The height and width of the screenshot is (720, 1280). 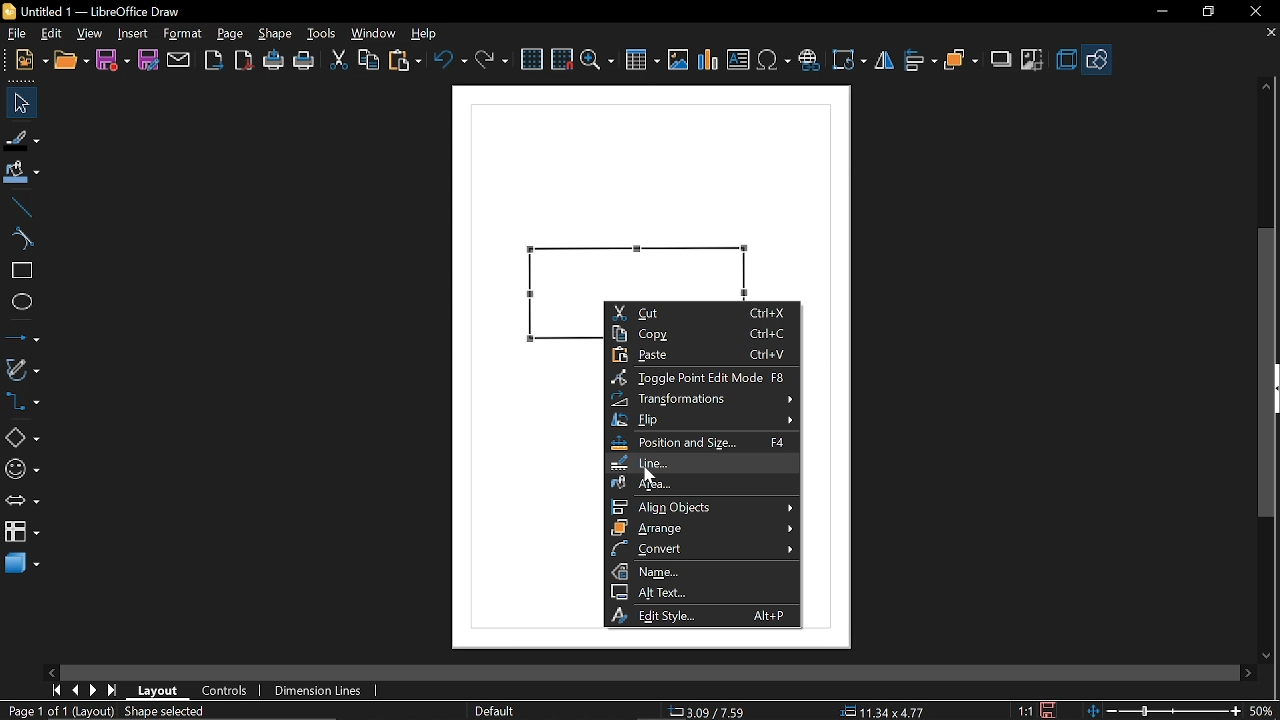 I want to click on layout, so click(x=161, y=691).